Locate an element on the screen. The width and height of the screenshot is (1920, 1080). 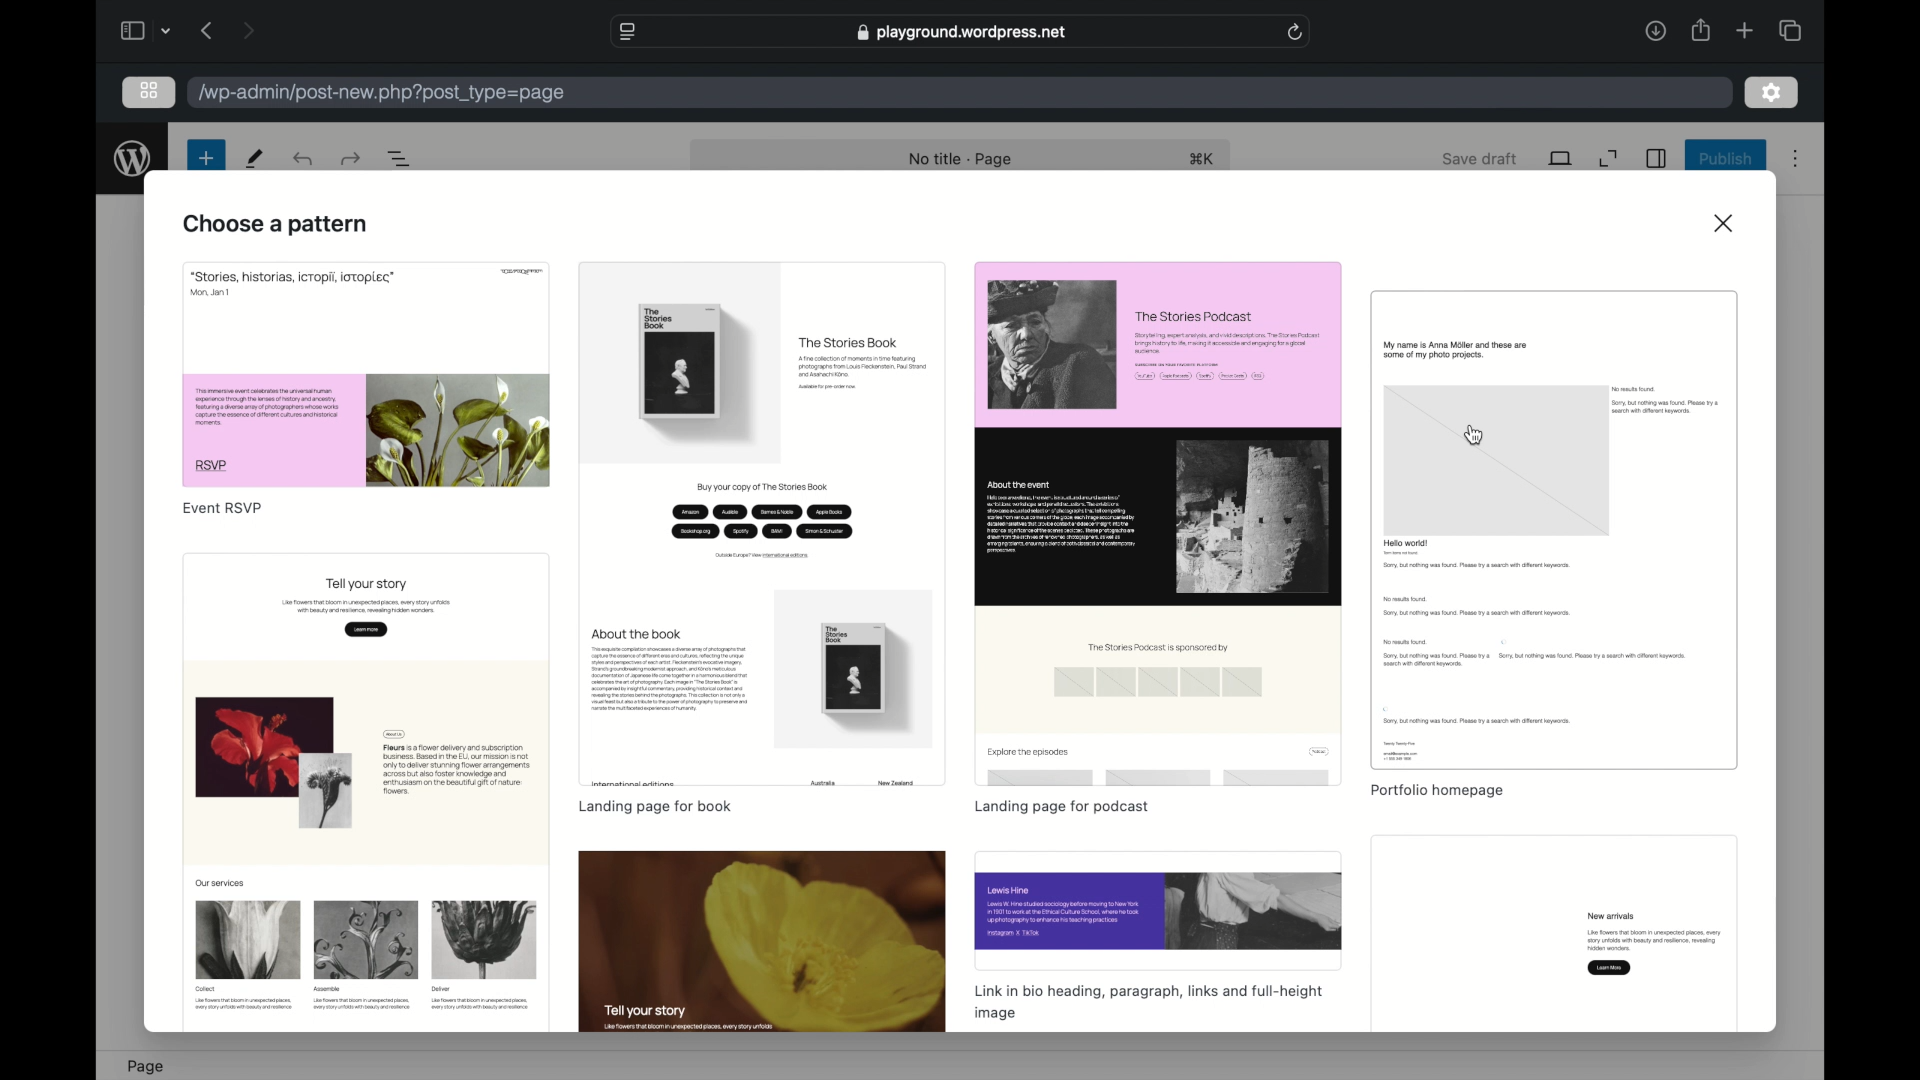
preview is located at coordinates (366, 795).